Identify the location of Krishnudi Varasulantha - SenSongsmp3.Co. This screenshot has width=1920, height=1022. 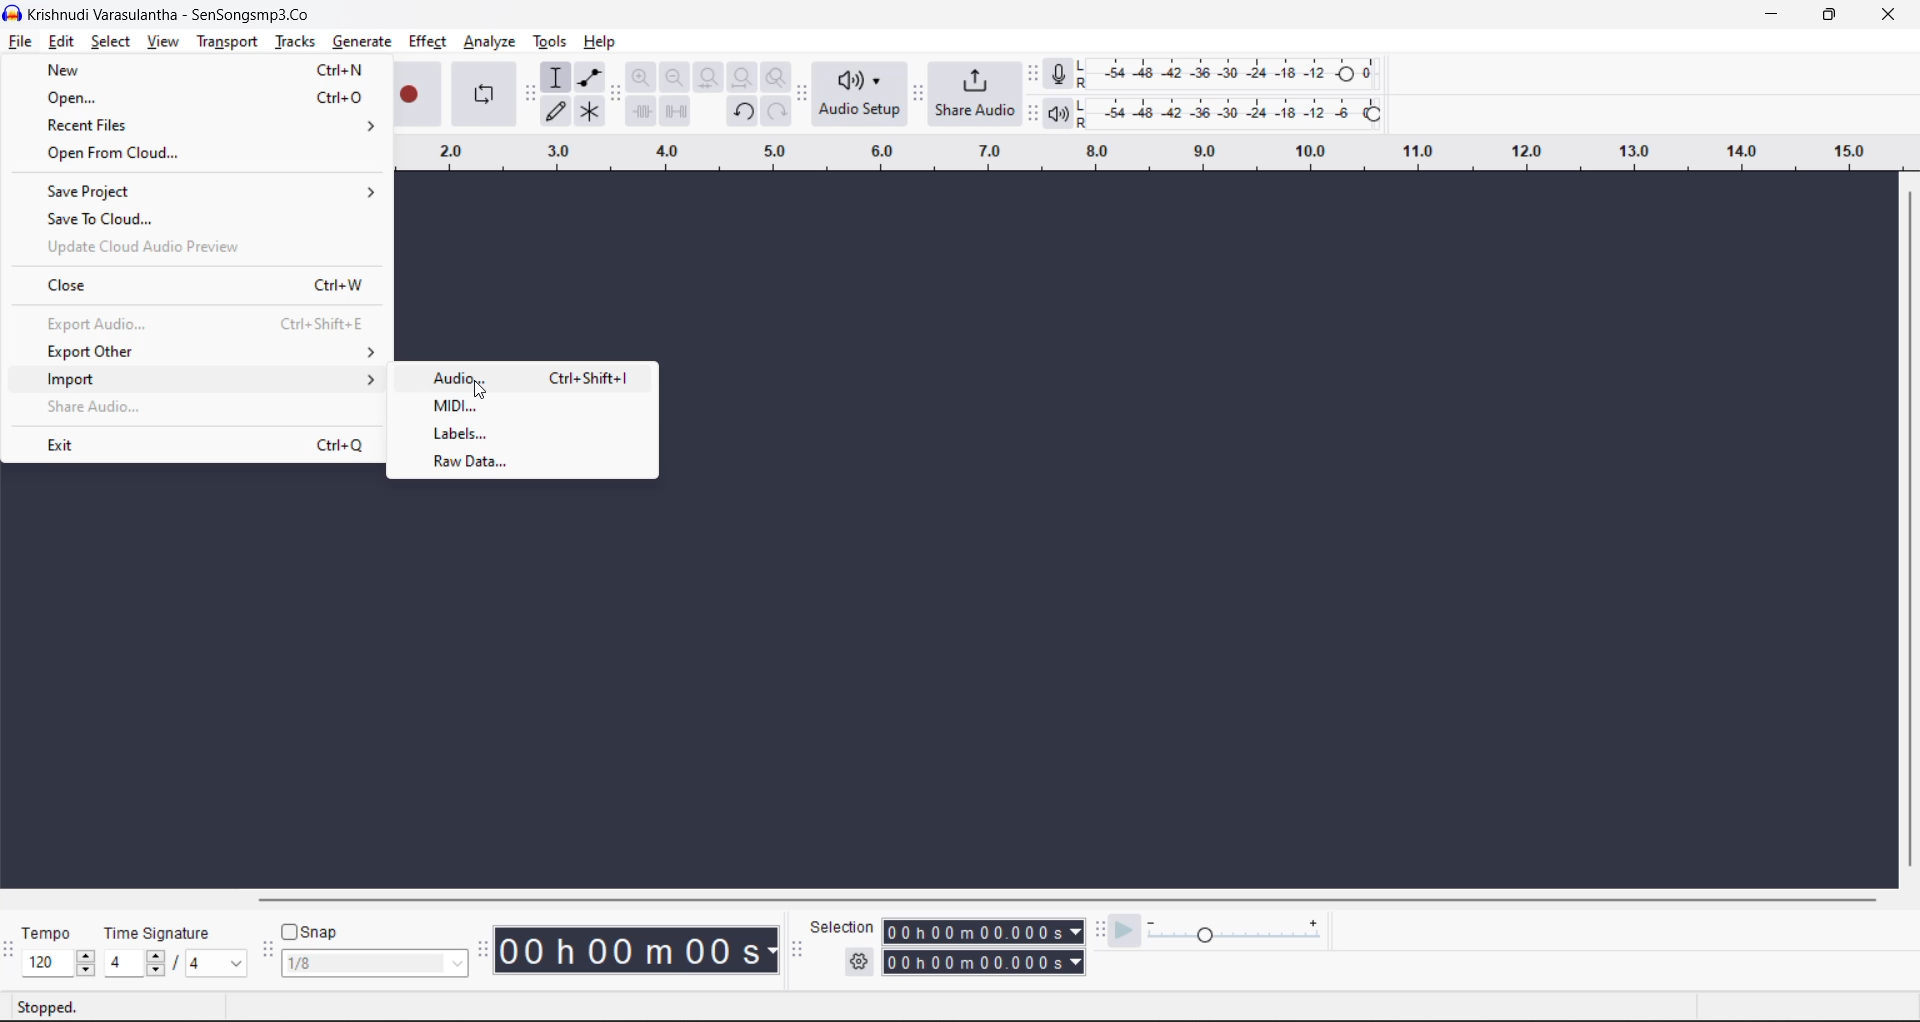
(166, 15).